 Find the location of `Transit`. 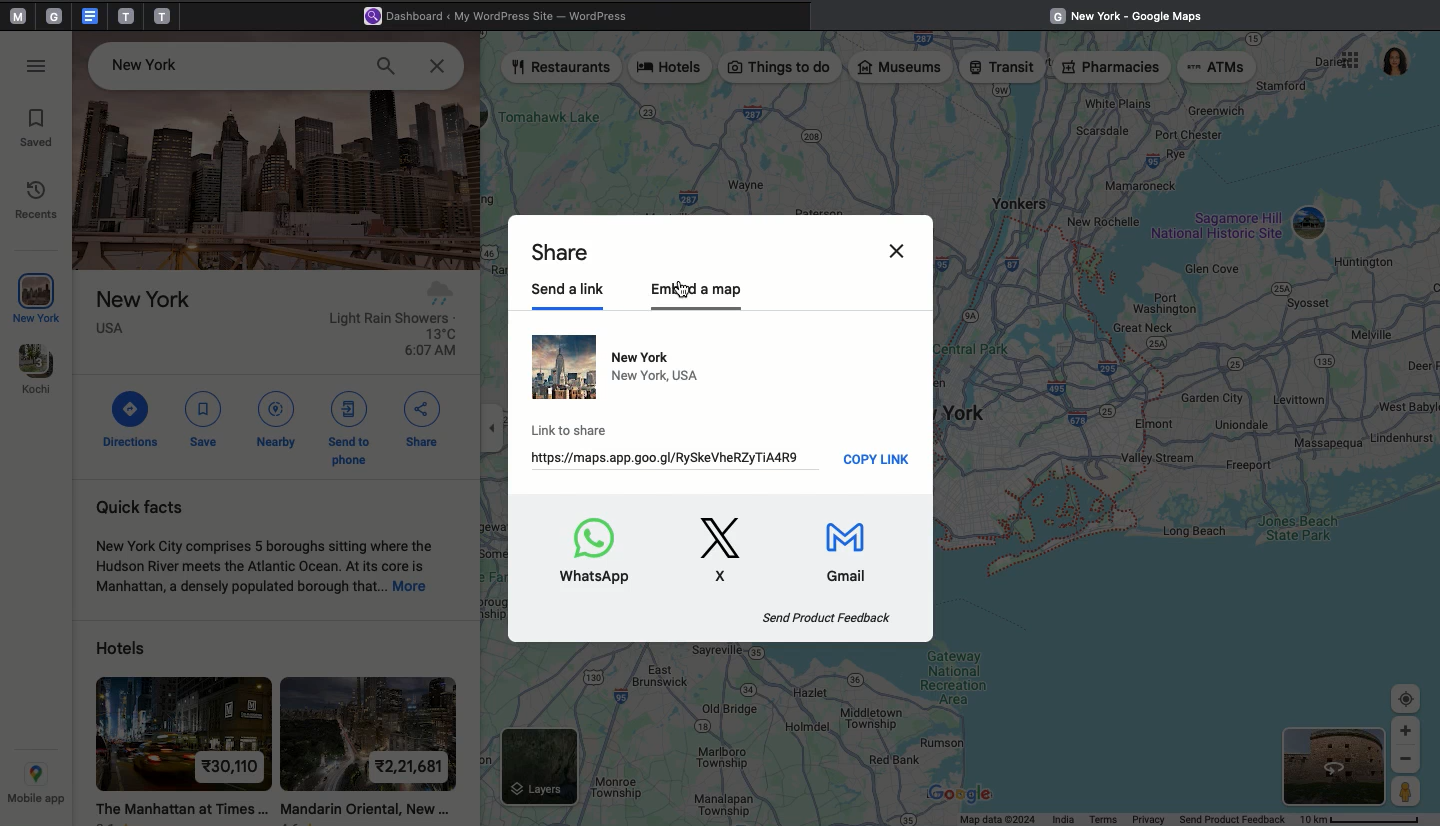

Transit is located at coordinates (1003, 68).